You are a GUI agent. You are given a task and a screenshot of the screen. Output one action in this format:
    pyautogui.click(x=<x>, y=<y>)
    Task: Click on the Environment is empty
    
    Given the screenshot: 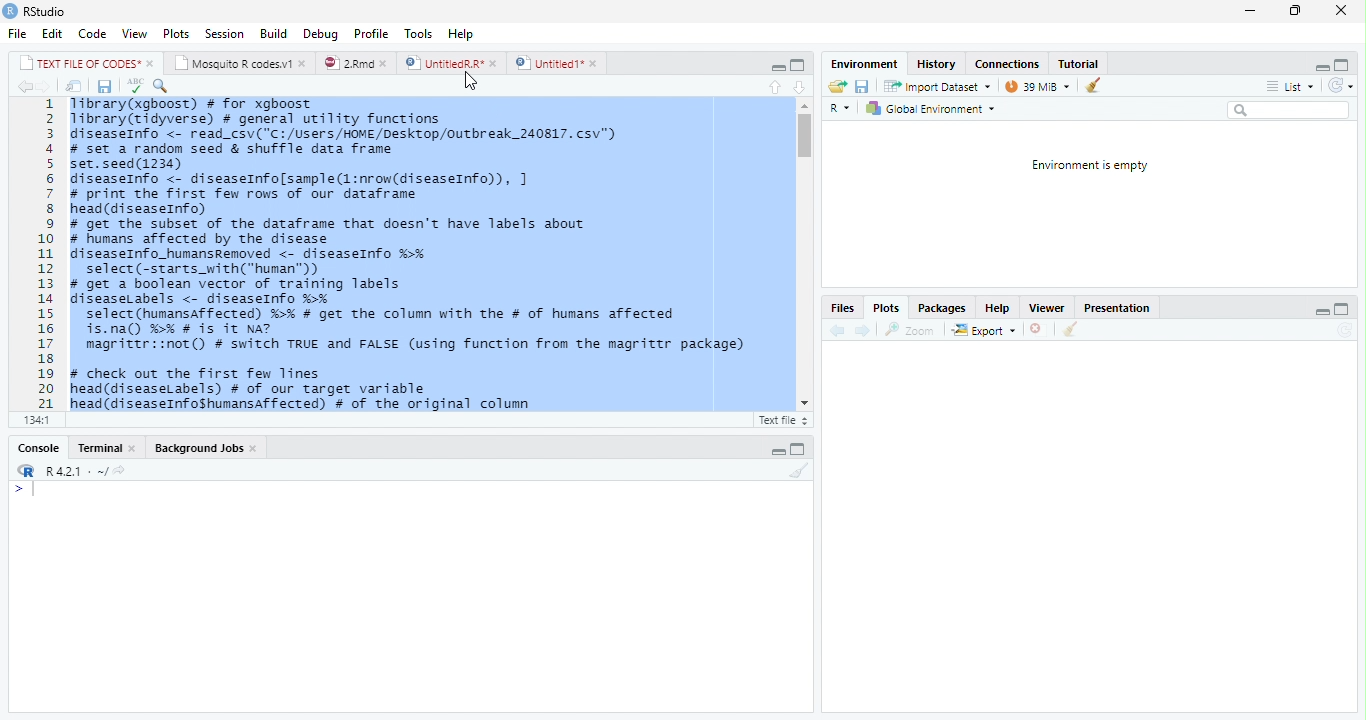 What is the action you would take?
    pyautogui.click(x=1091, y=165)
    